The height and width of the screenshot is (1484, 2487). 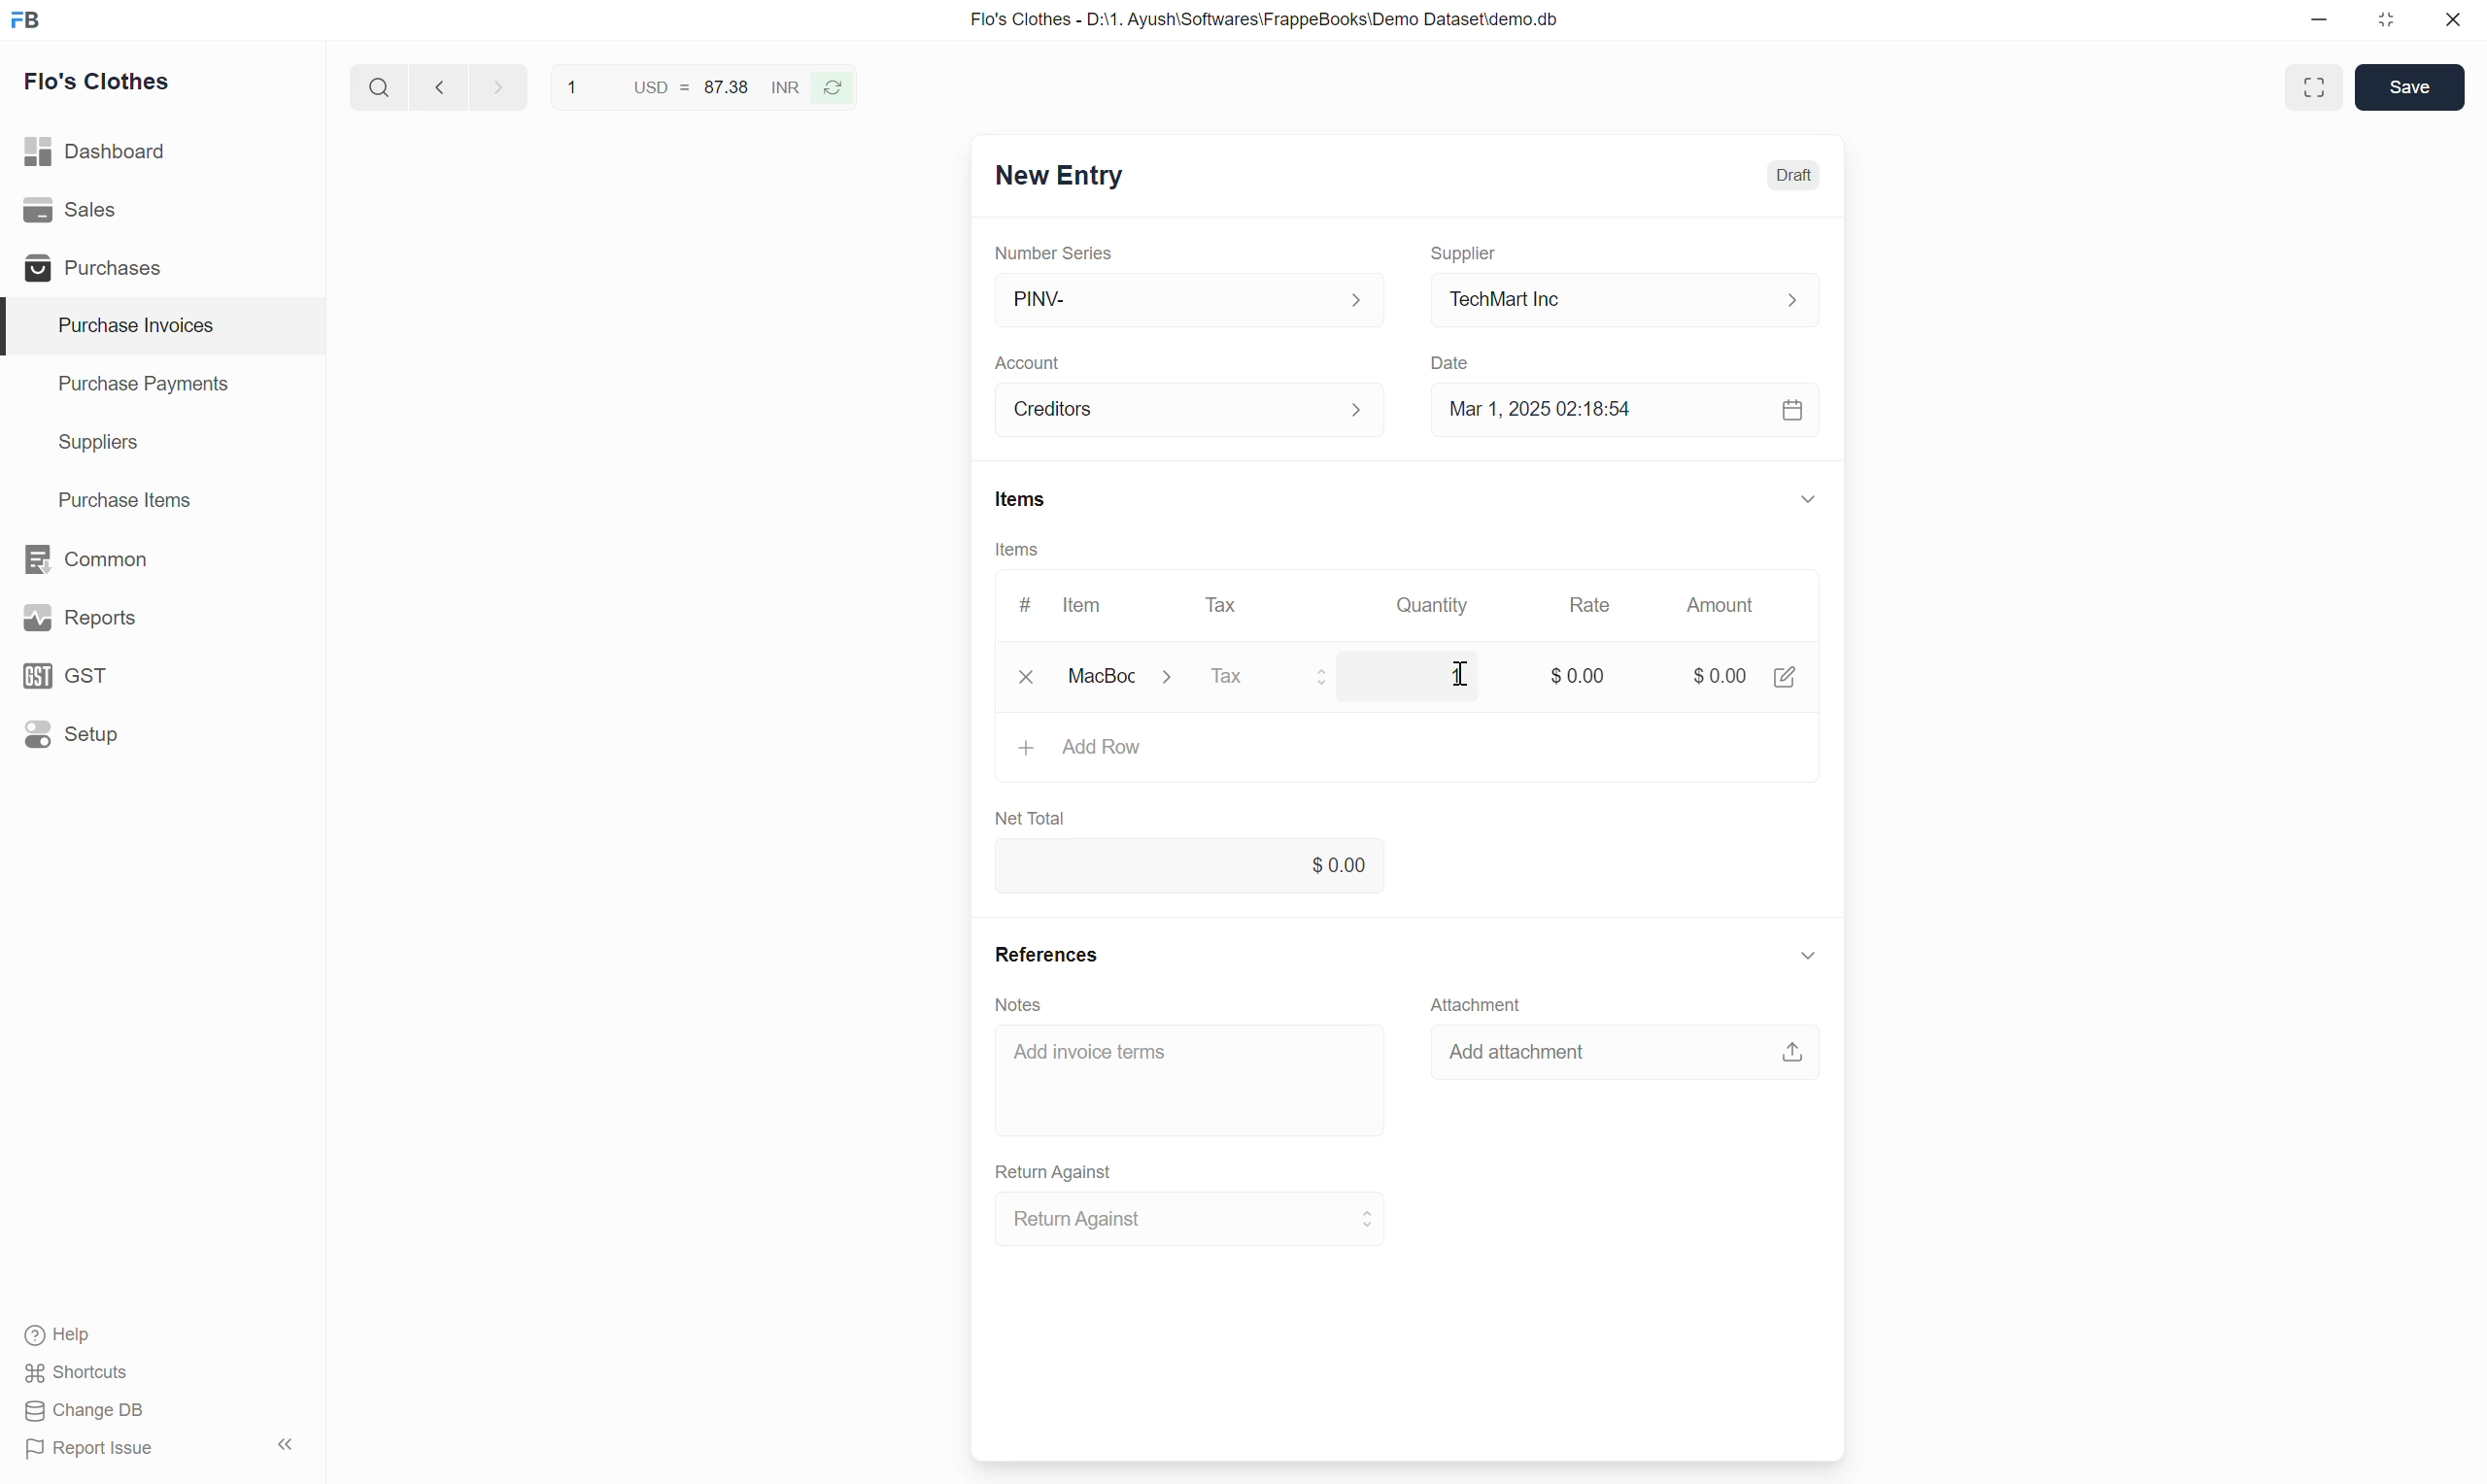 What do you see at coordinates (162, 210) in the screenshot?
I see `Sales` at bounding box center [162, 210].